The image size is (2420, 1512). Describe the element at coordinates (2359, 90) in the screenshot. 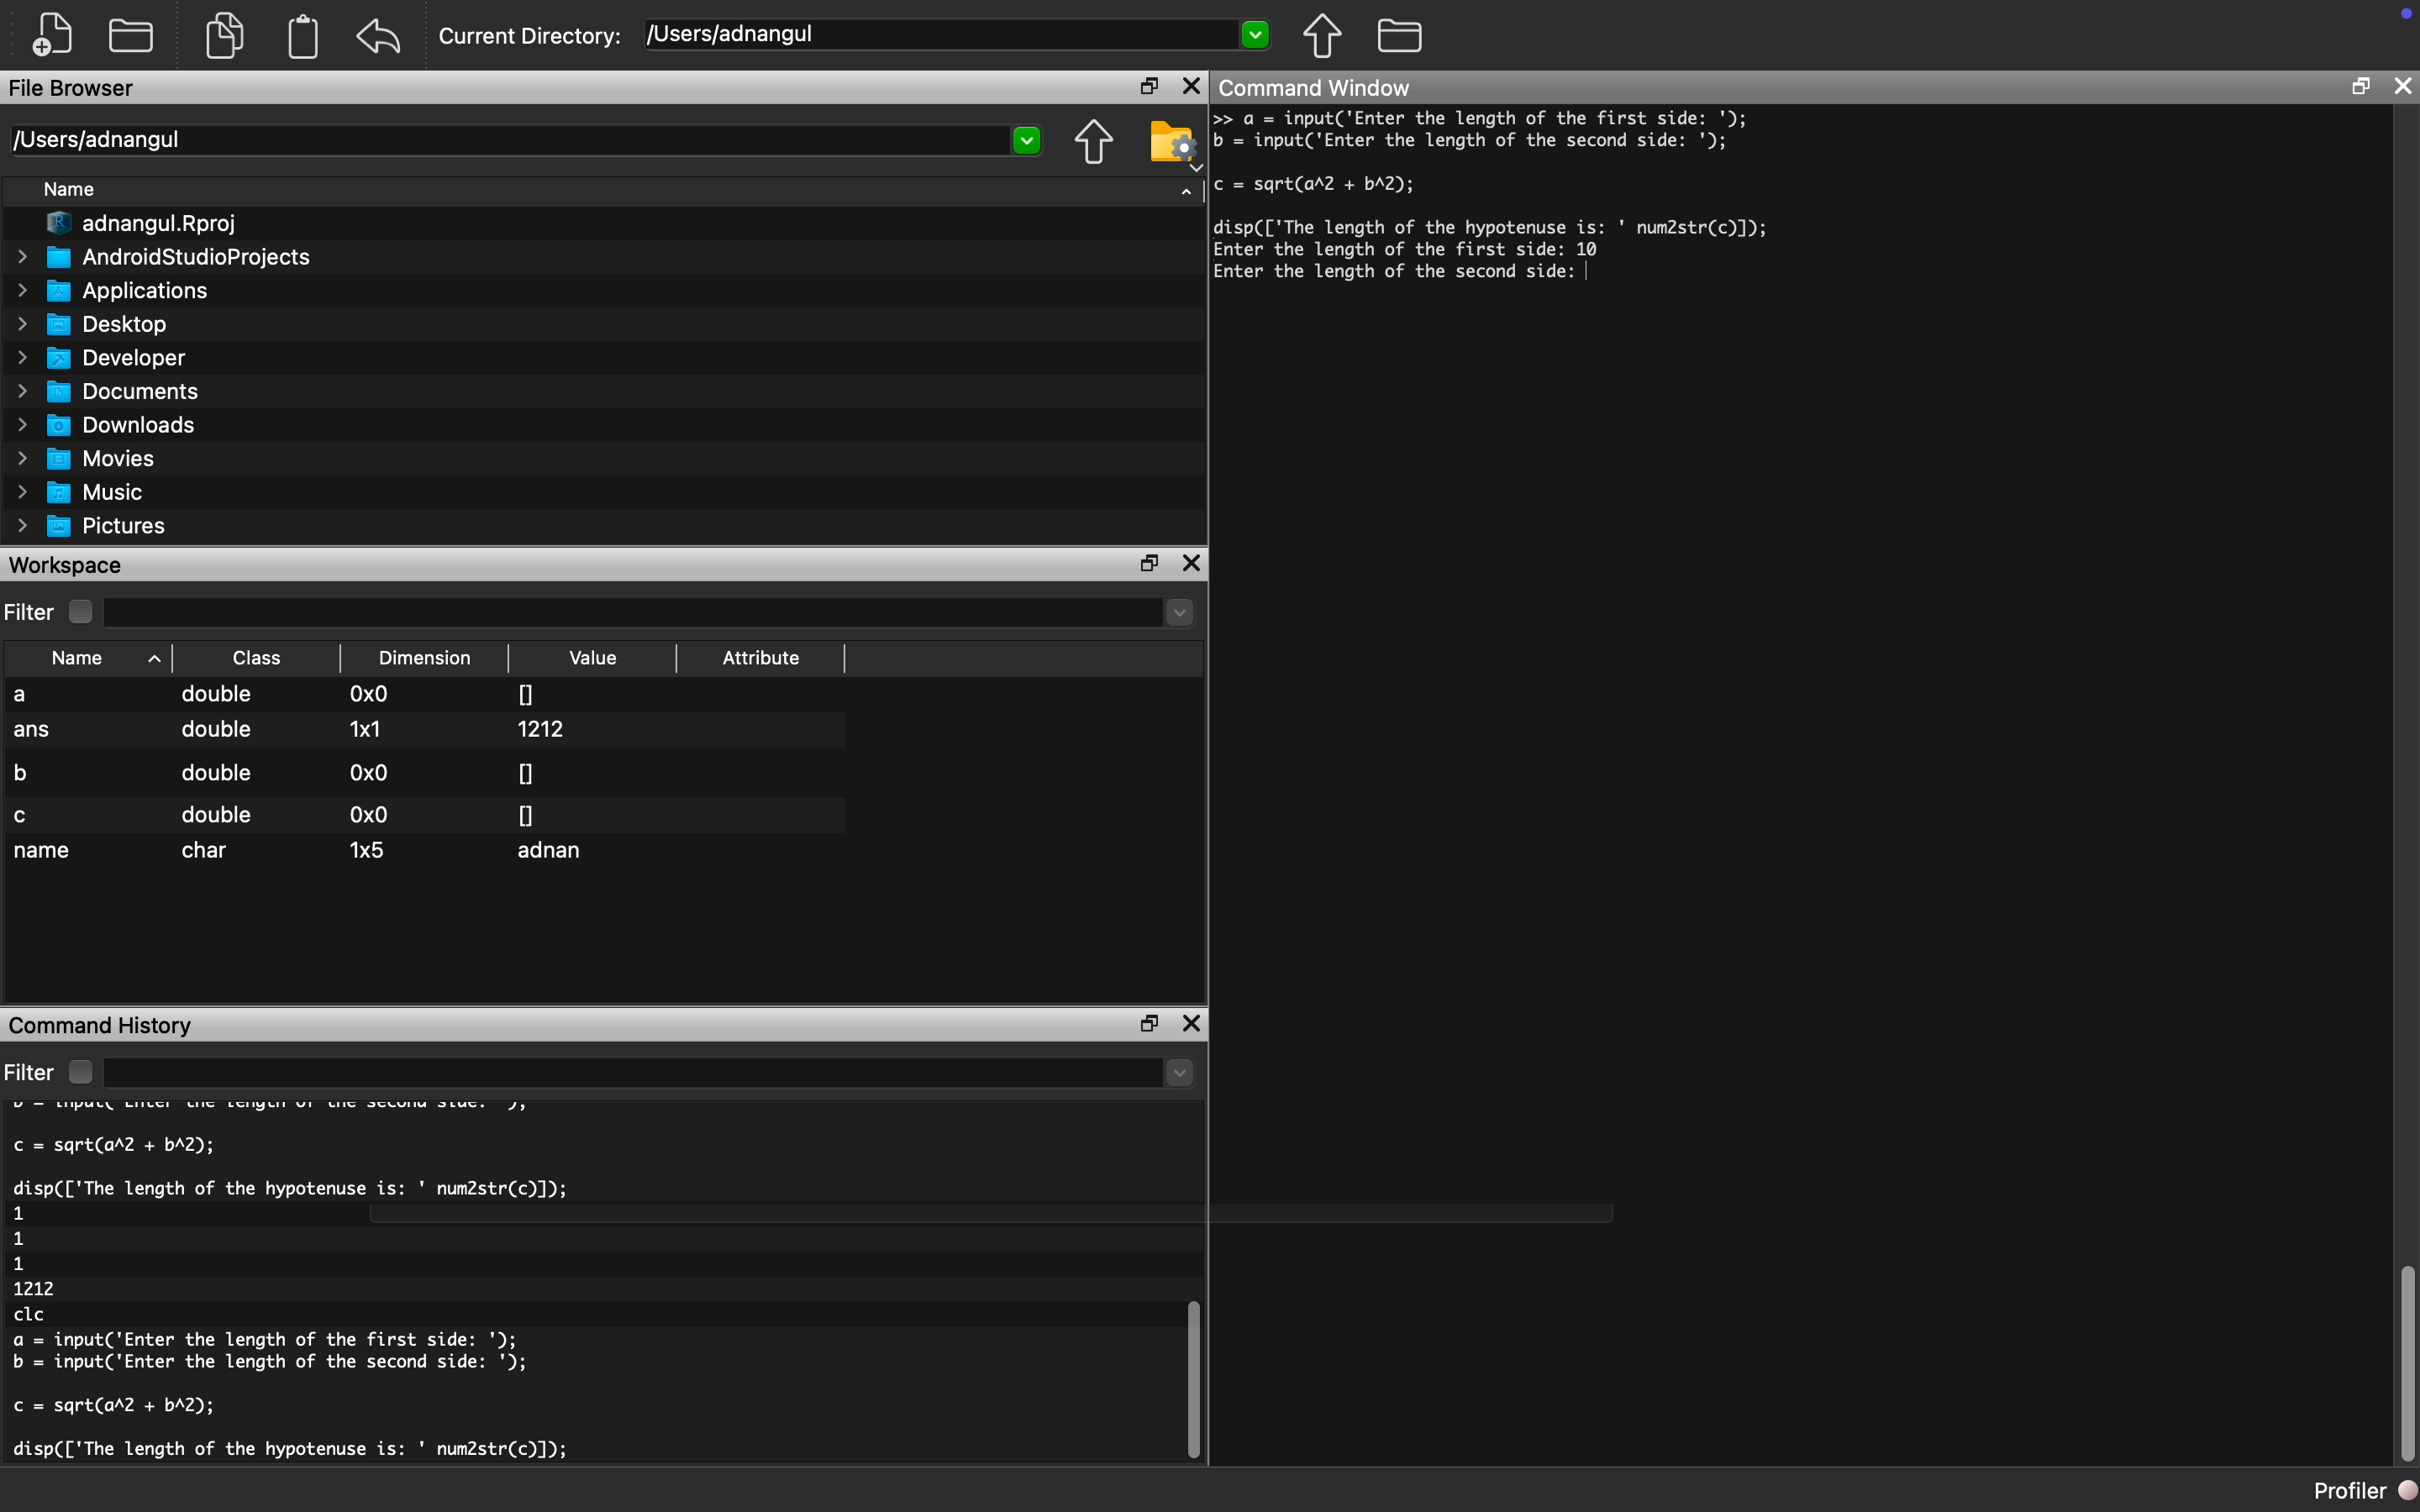

I see `restore down` at that location.